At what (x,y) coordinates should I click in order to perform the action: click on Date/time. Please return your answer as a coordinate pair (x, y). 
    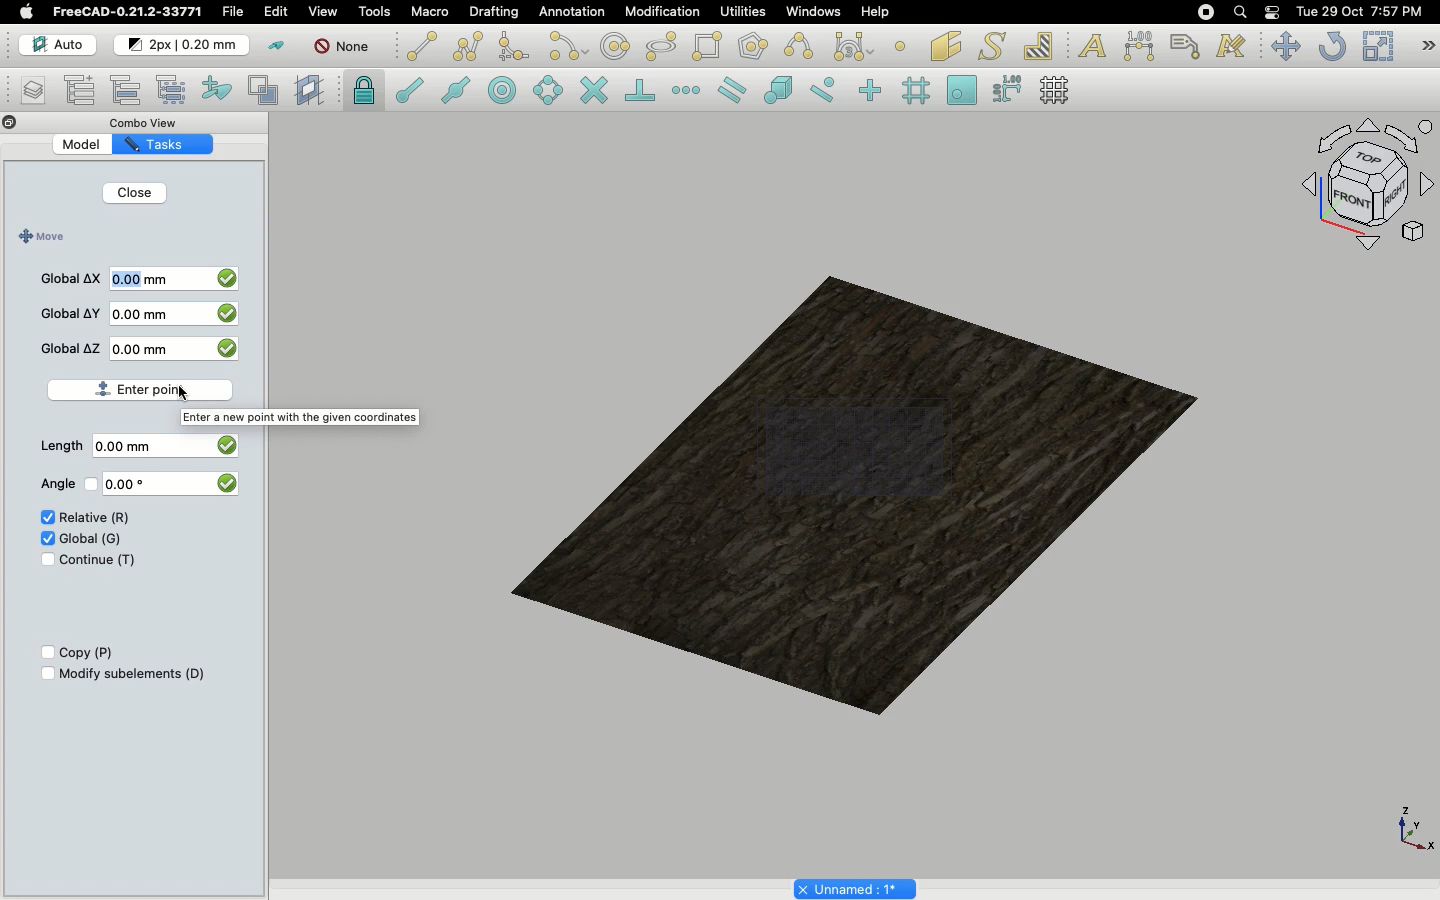
    Looking at the image, I should click on (1359, 10).